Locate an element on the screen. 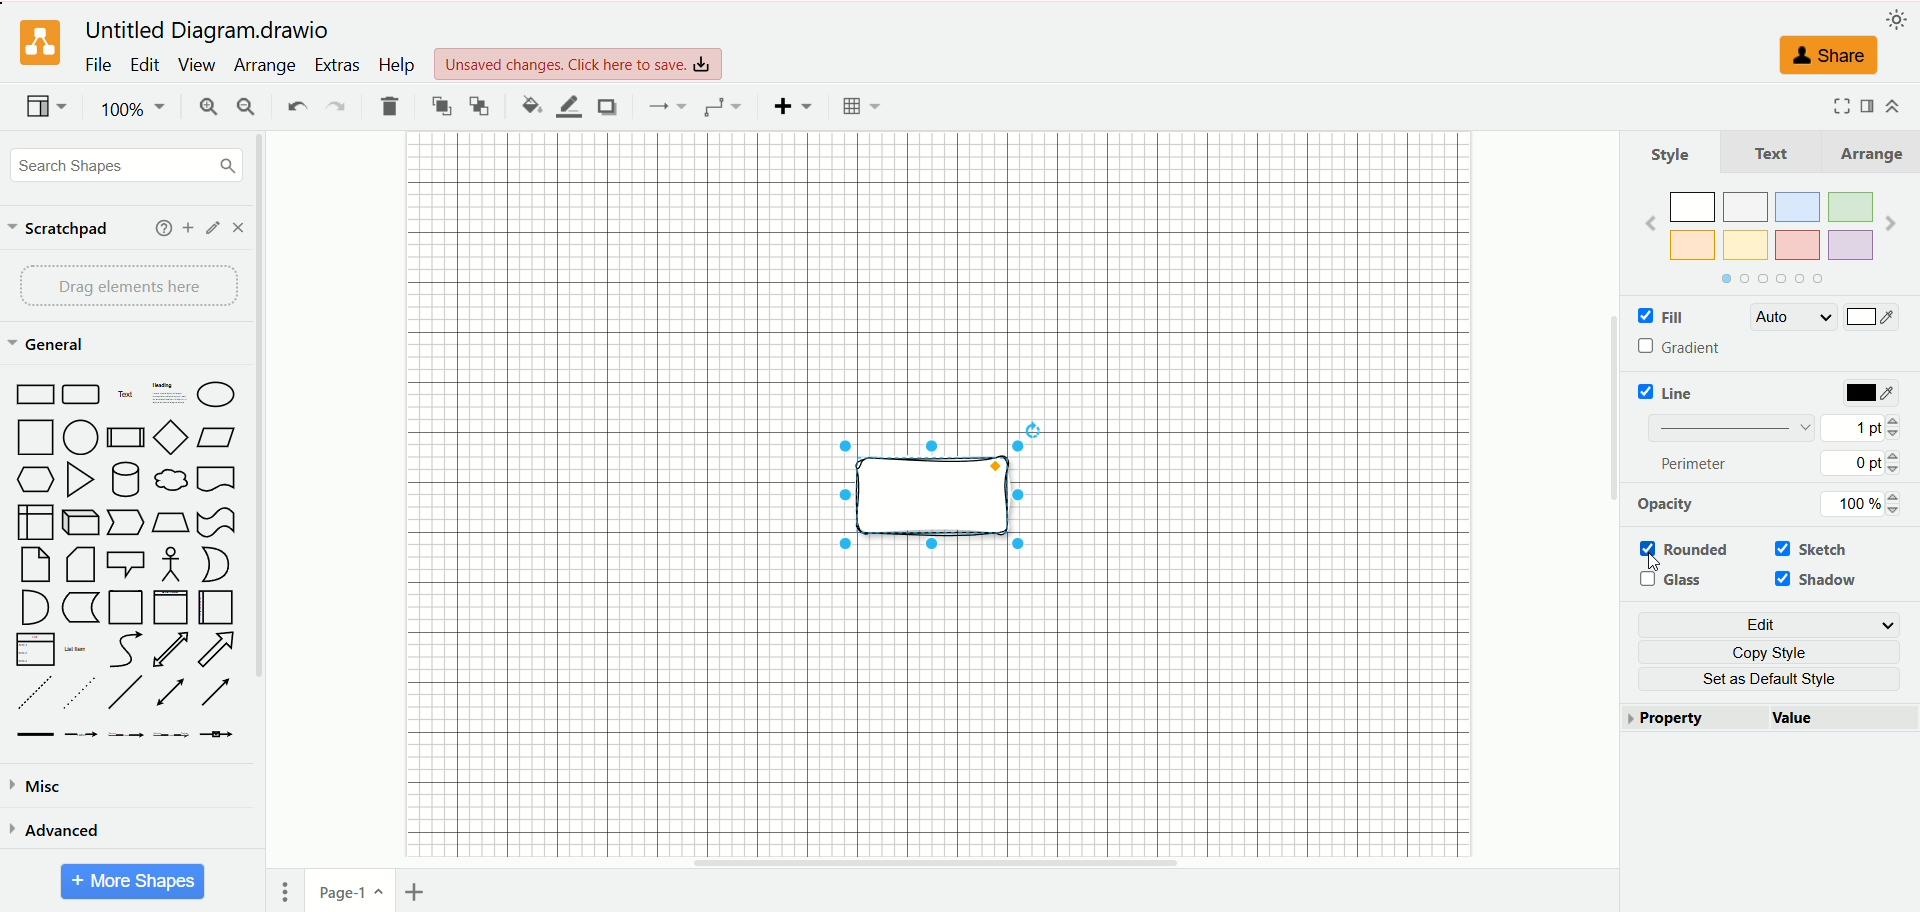 This screenshot has height=912, width=1920. opacity is located at coordinates (1667, 504).